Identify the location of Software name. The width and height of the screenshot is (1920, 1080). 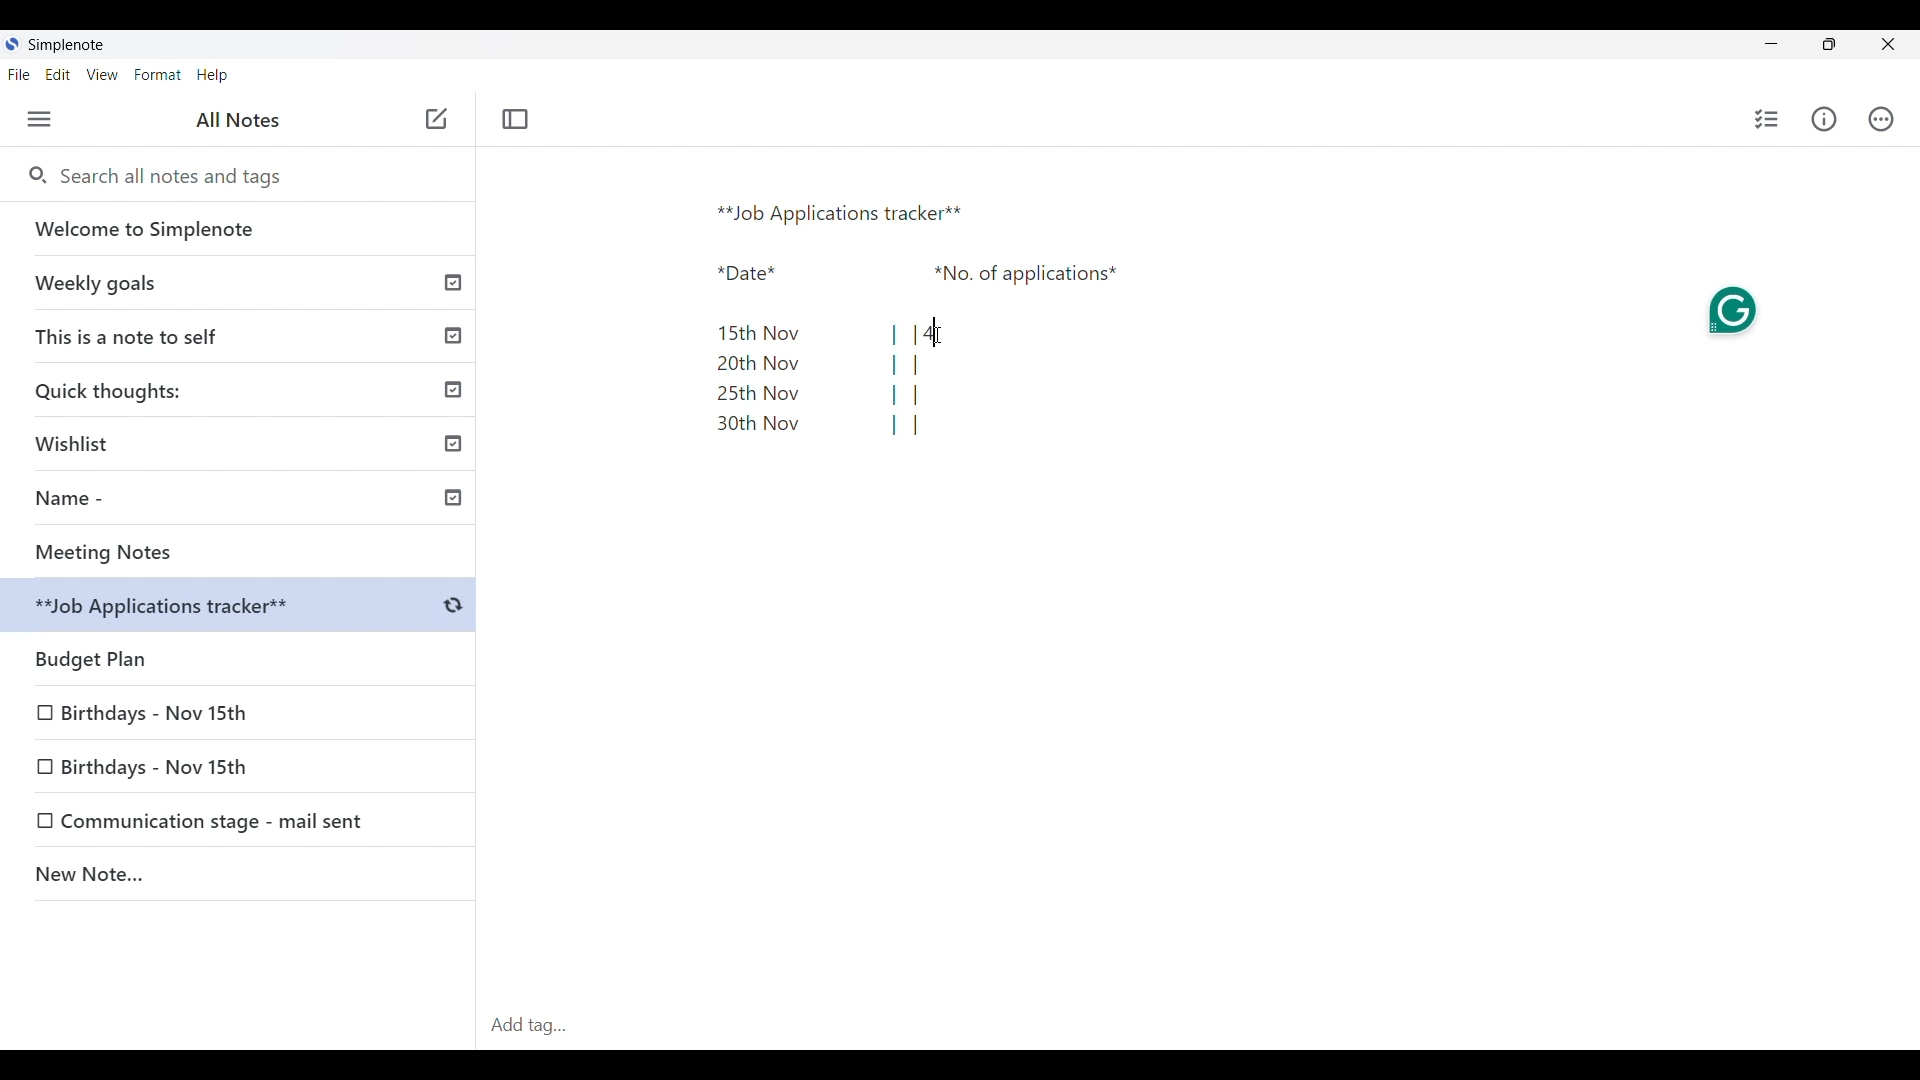
(66, 45).